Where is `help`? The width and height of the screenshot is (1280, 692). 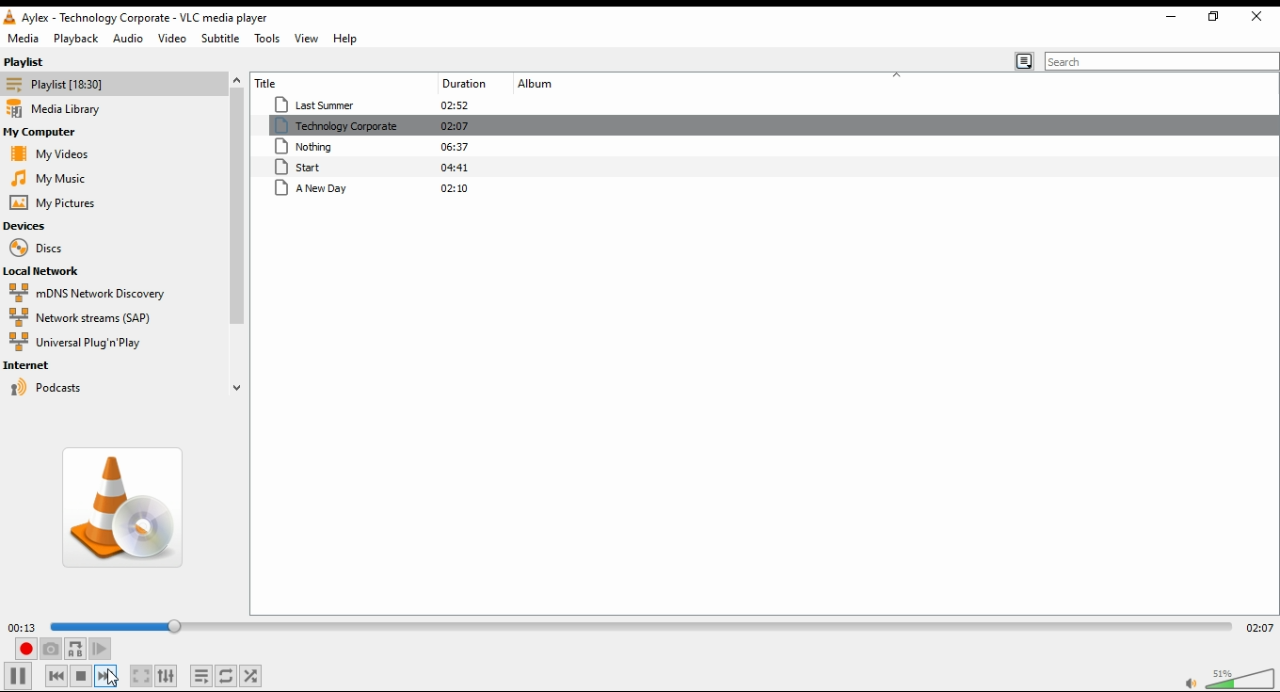
help is located at coordinates (347, 39).